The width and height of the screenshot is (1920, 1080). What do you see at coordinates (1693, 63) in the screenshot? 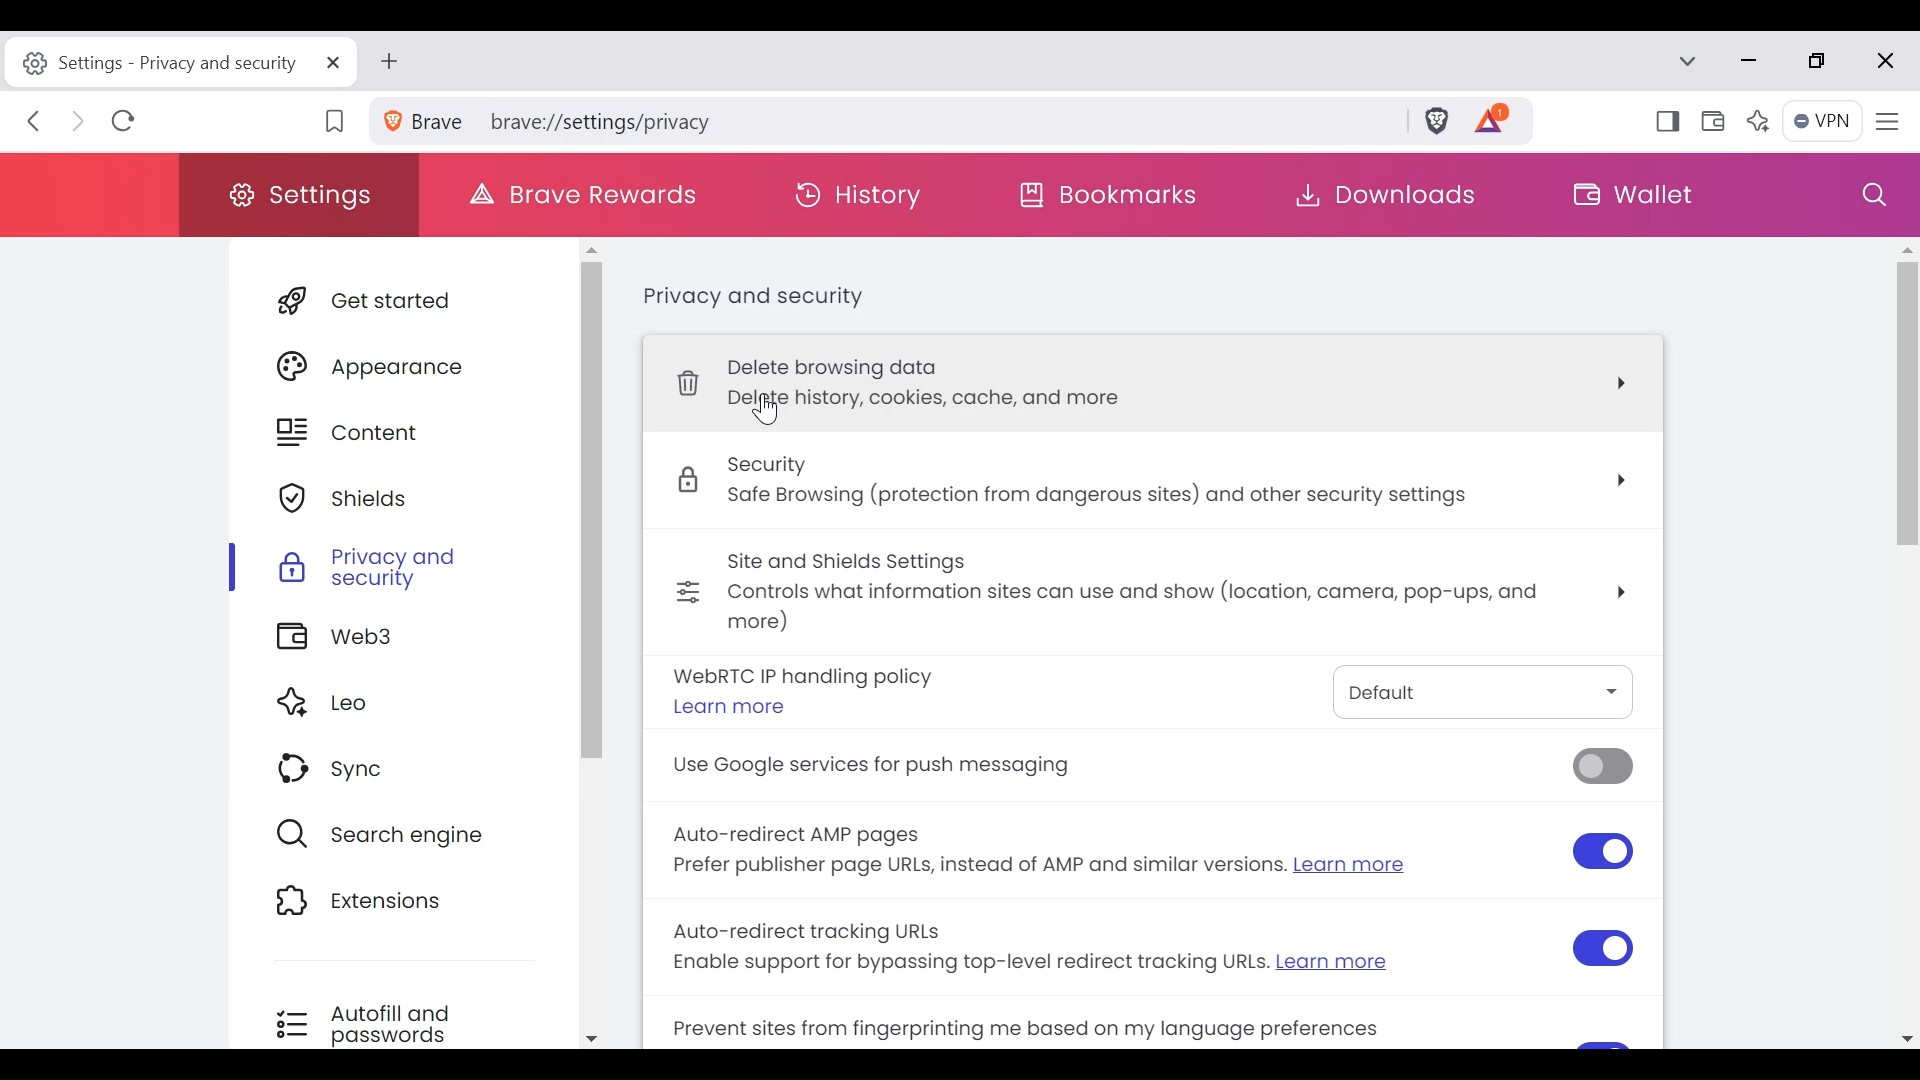
I see `Search tabs` at bounding box center [1693, 63].